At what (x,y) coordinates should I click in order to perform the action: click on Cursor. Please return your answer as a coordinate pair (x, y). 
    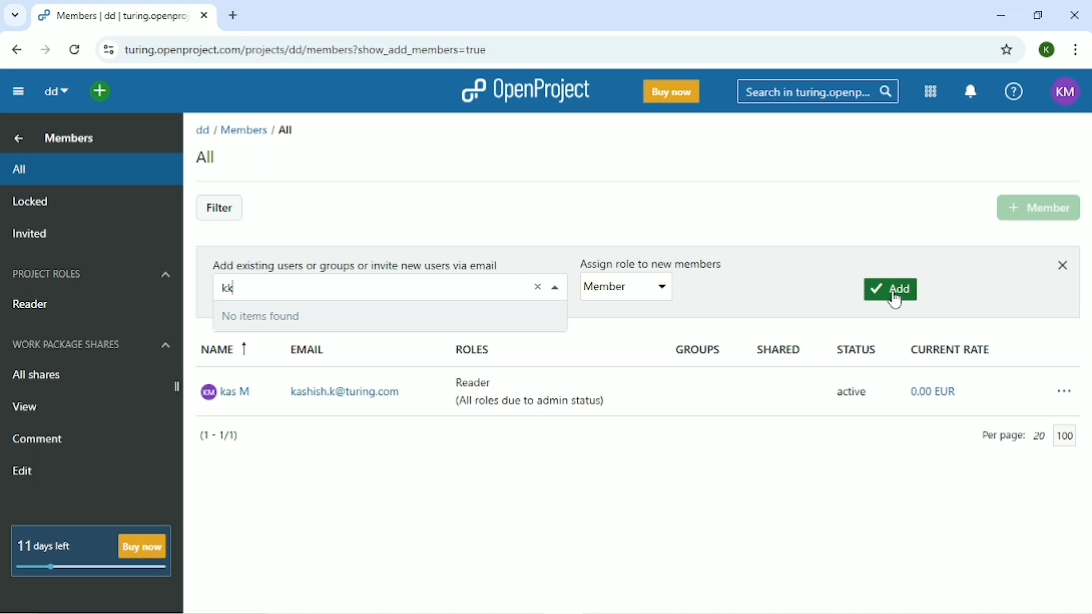
    Looking at the image, I should click on (898, 297).